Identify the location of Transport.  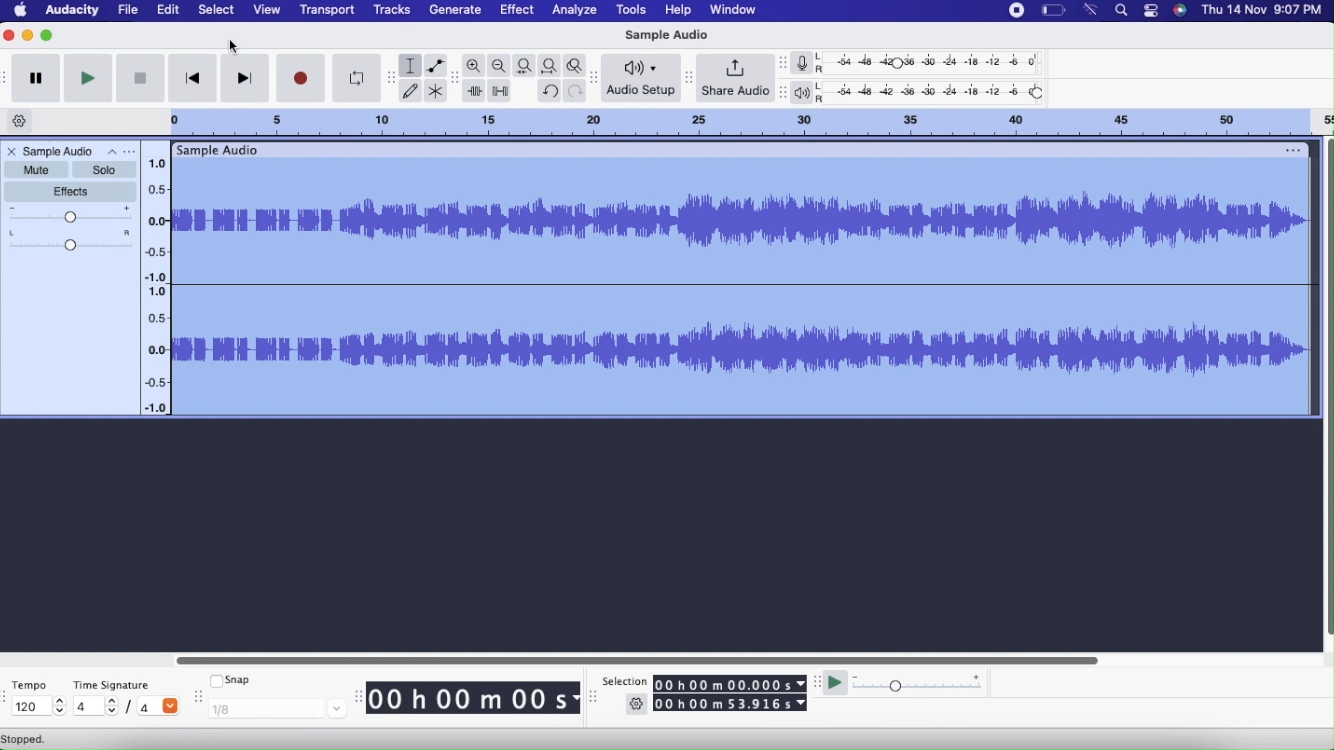
(326, 11).